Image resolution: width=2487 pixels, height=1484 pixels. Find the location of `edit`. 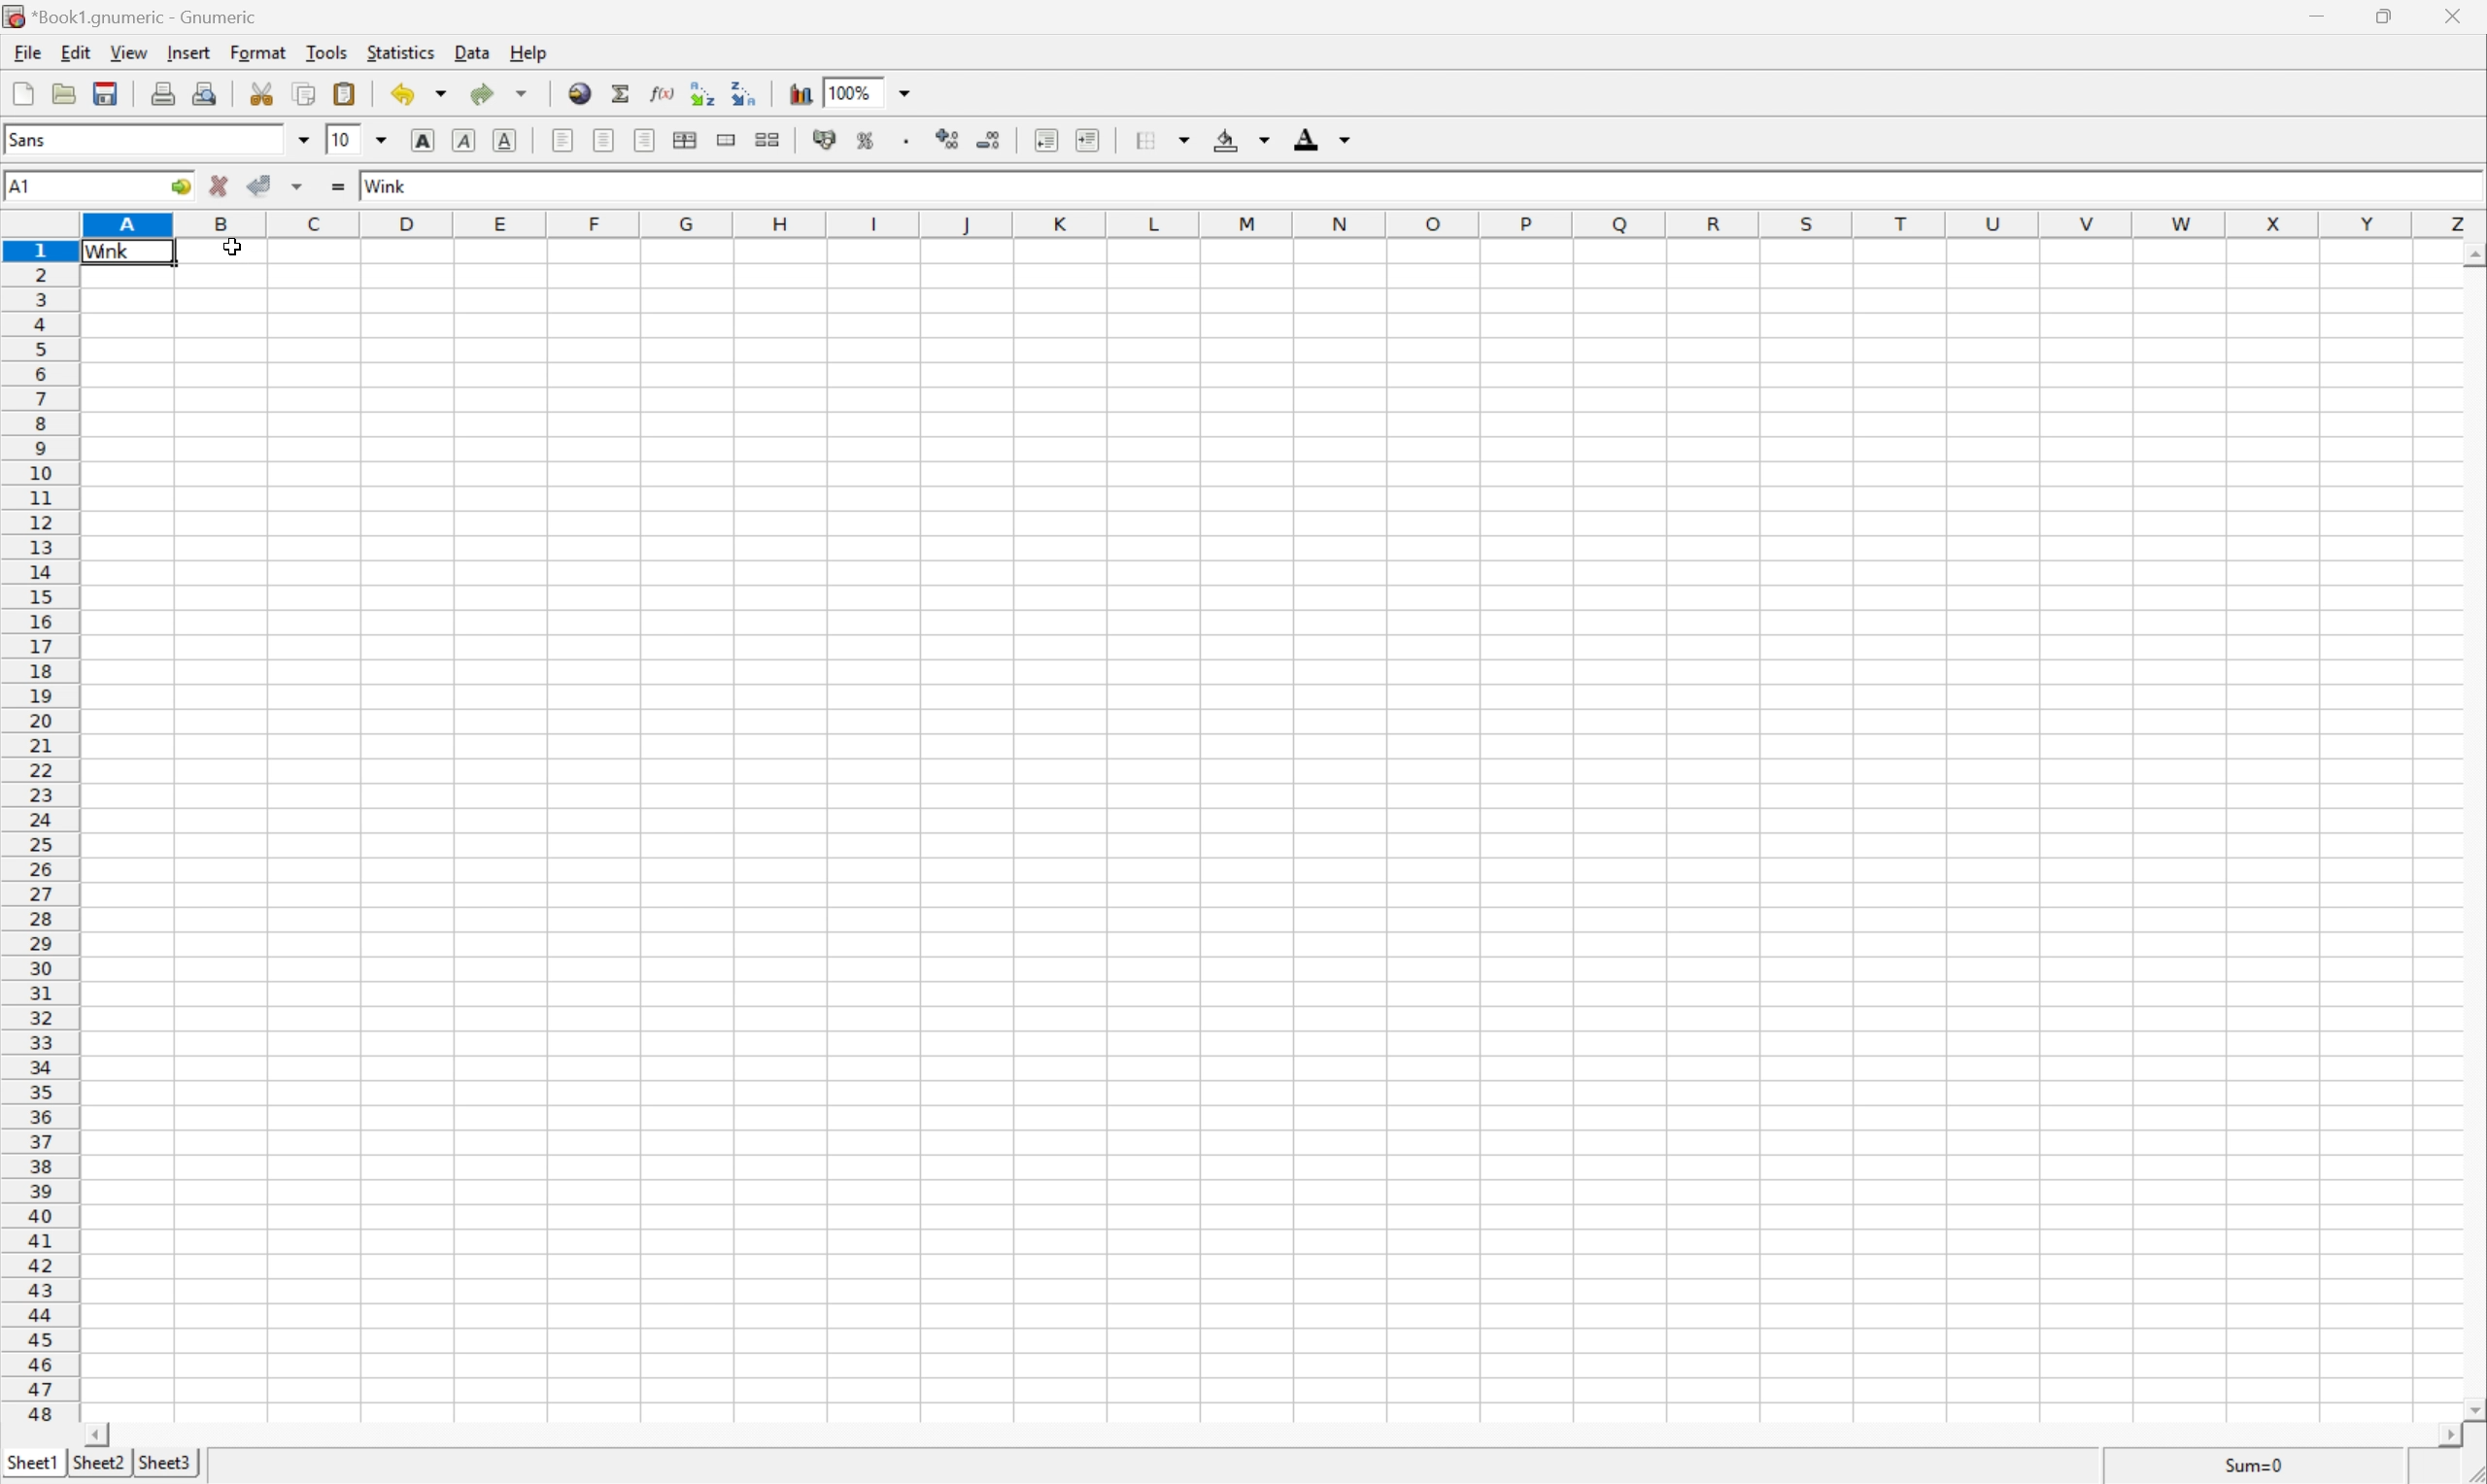

edit is located at coordinates (73, 54).